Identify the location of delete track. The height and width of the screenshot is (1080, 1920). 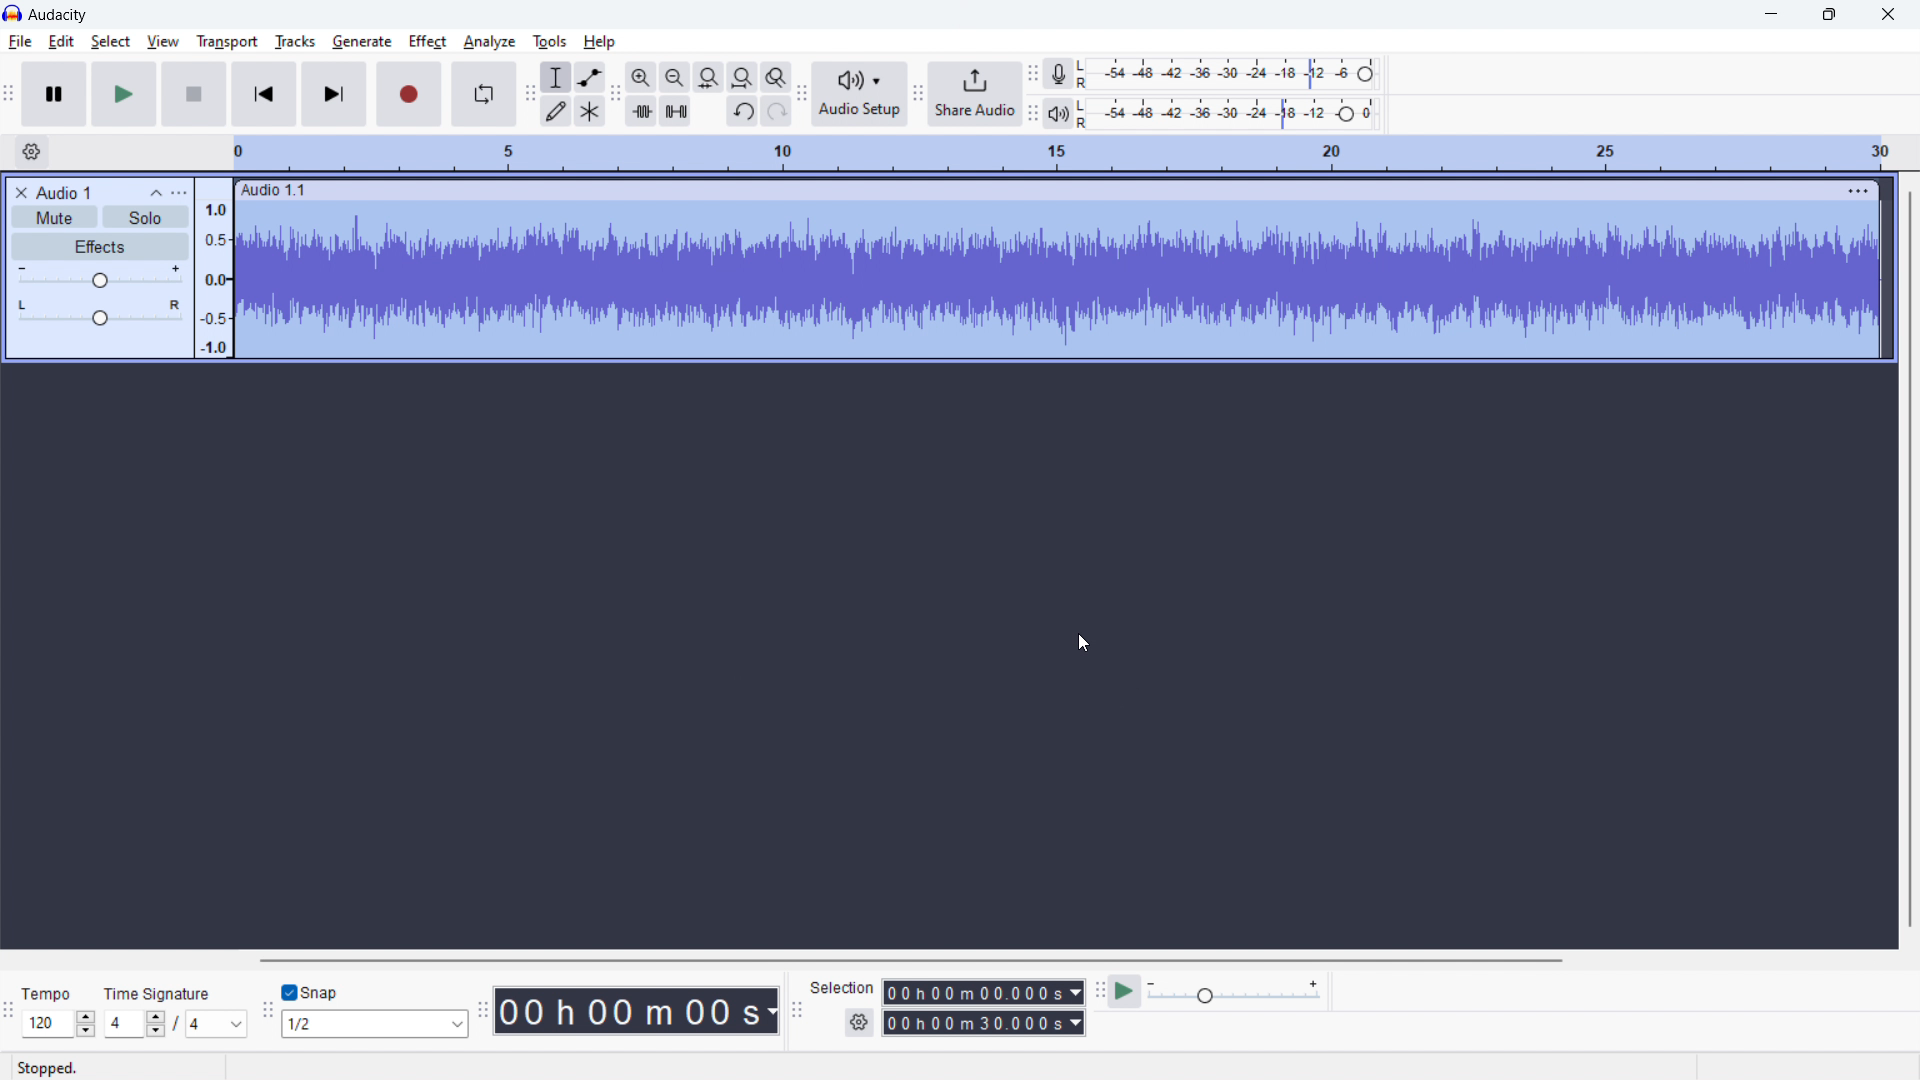
(21, 191).